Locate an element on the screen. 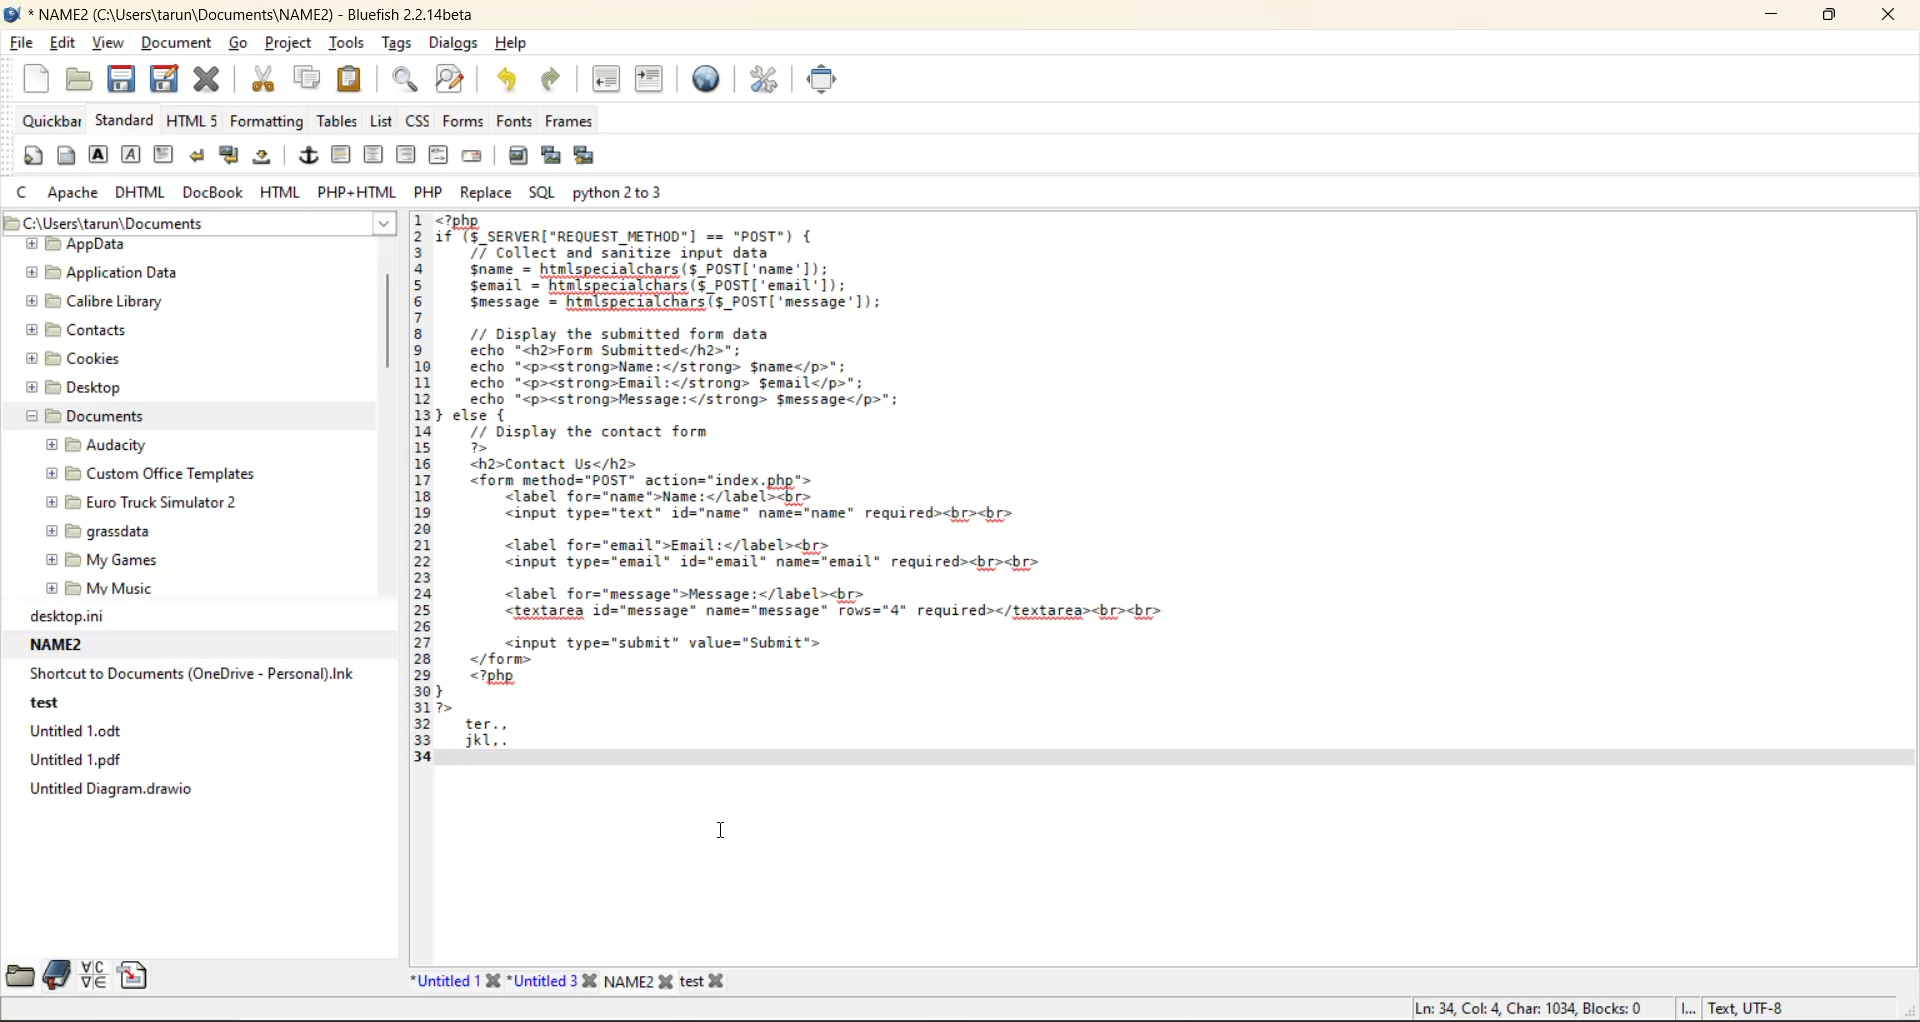  Euro Truck Simulator 2 is located at coordinates (146, 502).